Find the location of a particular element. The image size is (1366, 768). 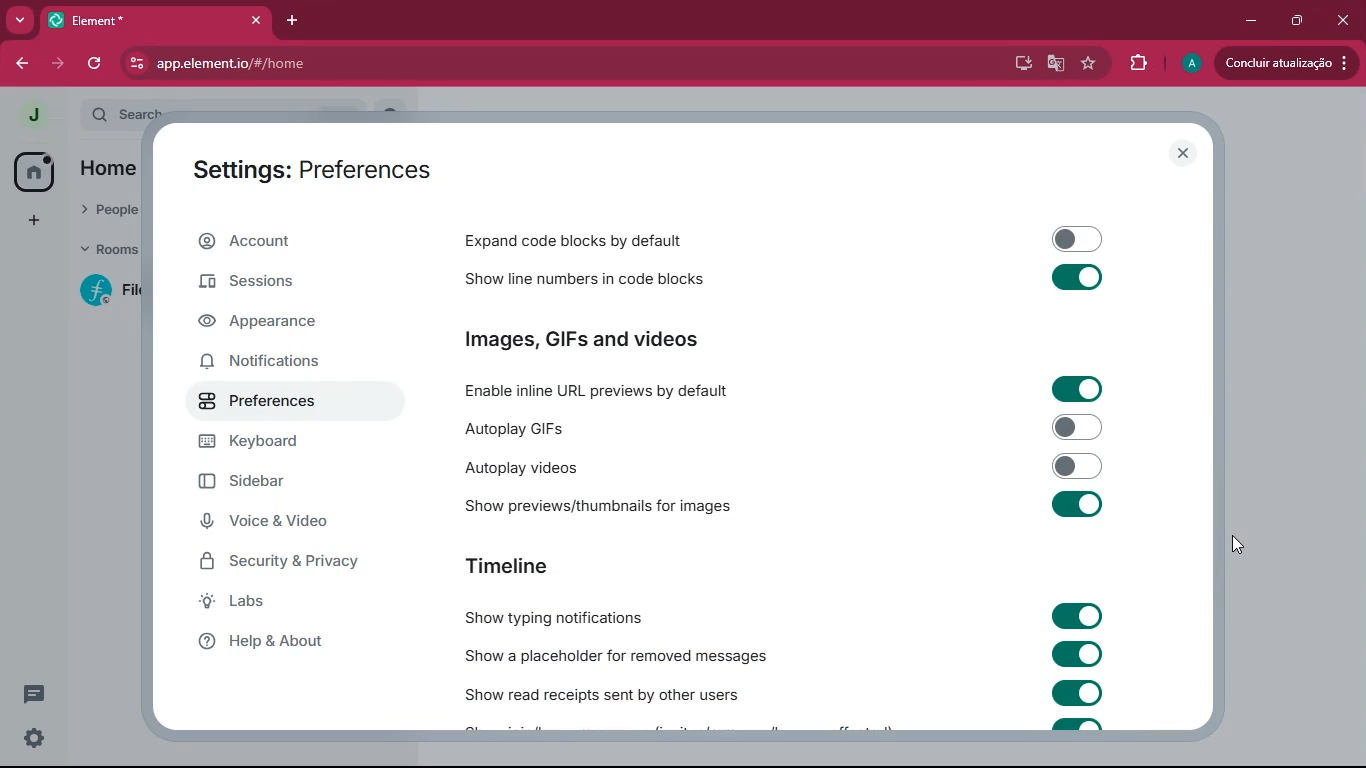

quick settings is located at coordinates (34, 738).